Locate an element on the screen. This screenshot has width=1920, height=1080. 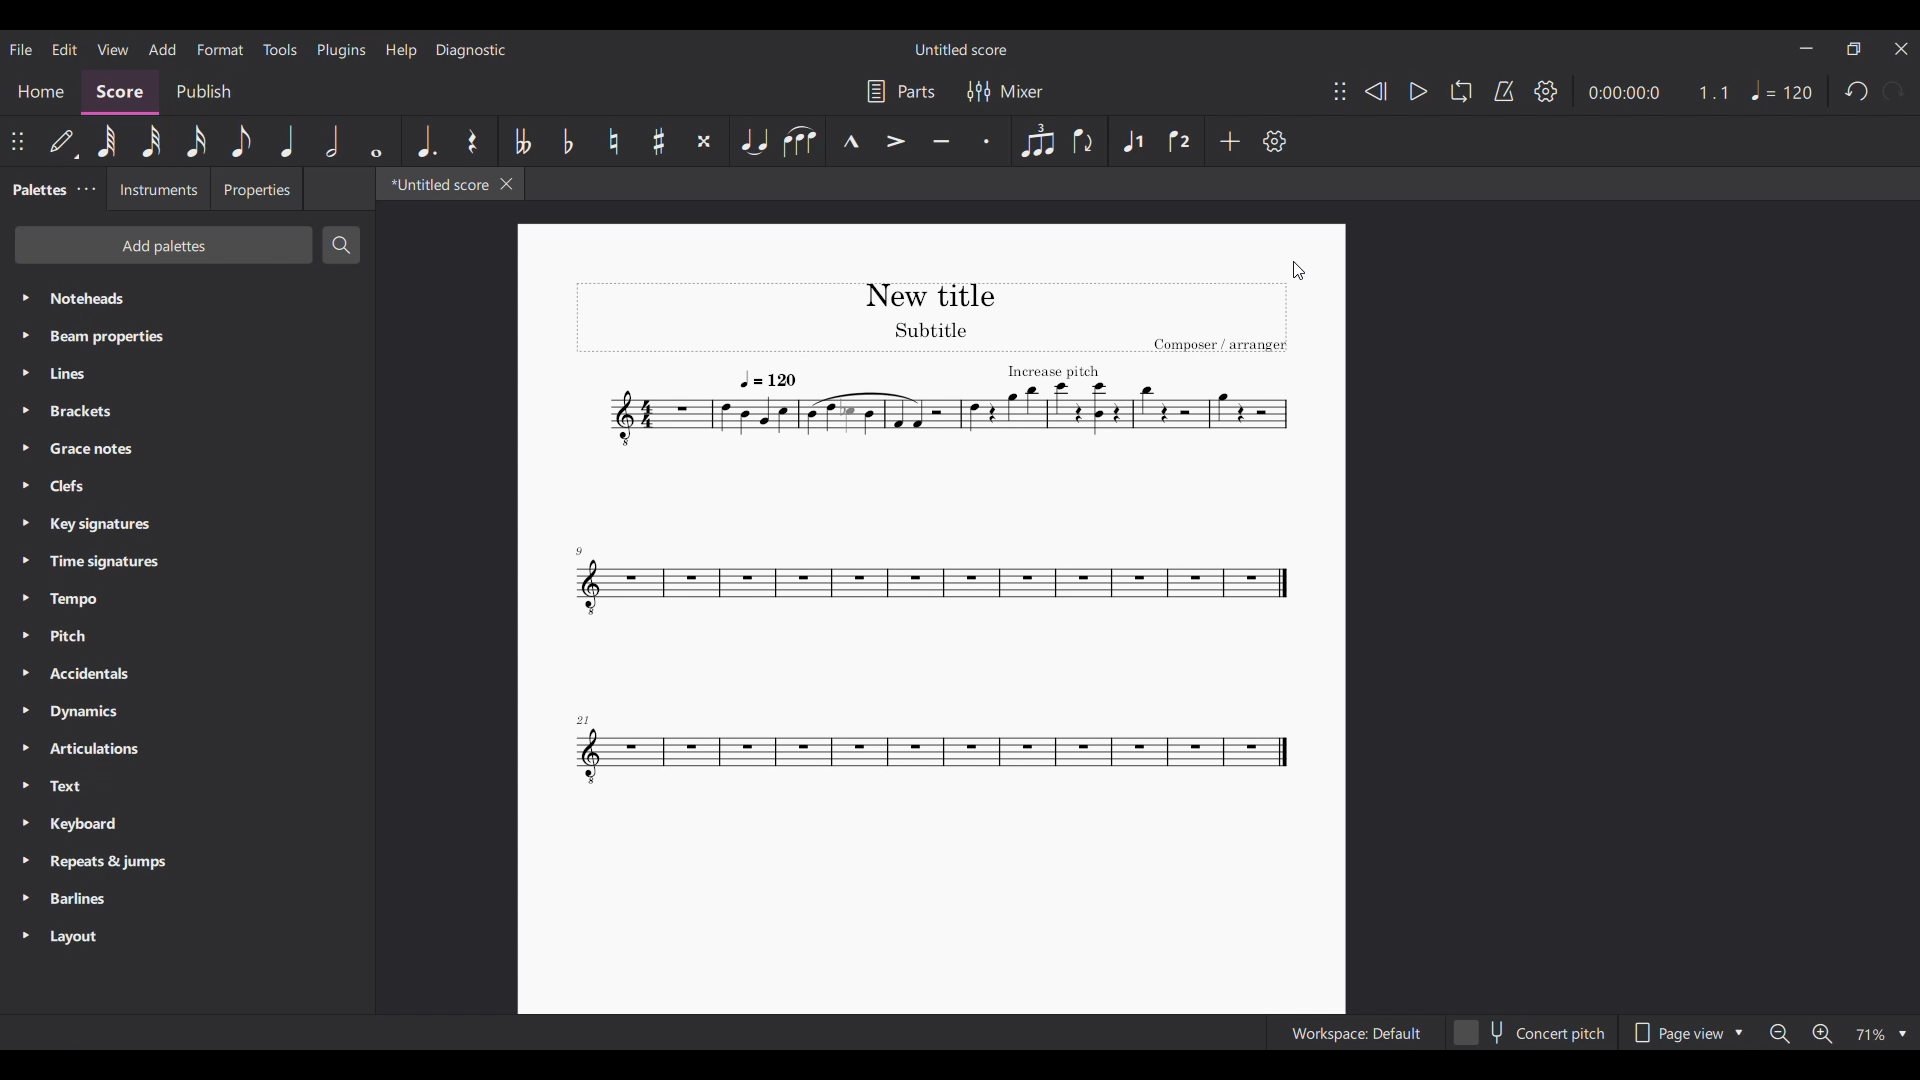
Augmentation dot is located at coordinates (424, 141).